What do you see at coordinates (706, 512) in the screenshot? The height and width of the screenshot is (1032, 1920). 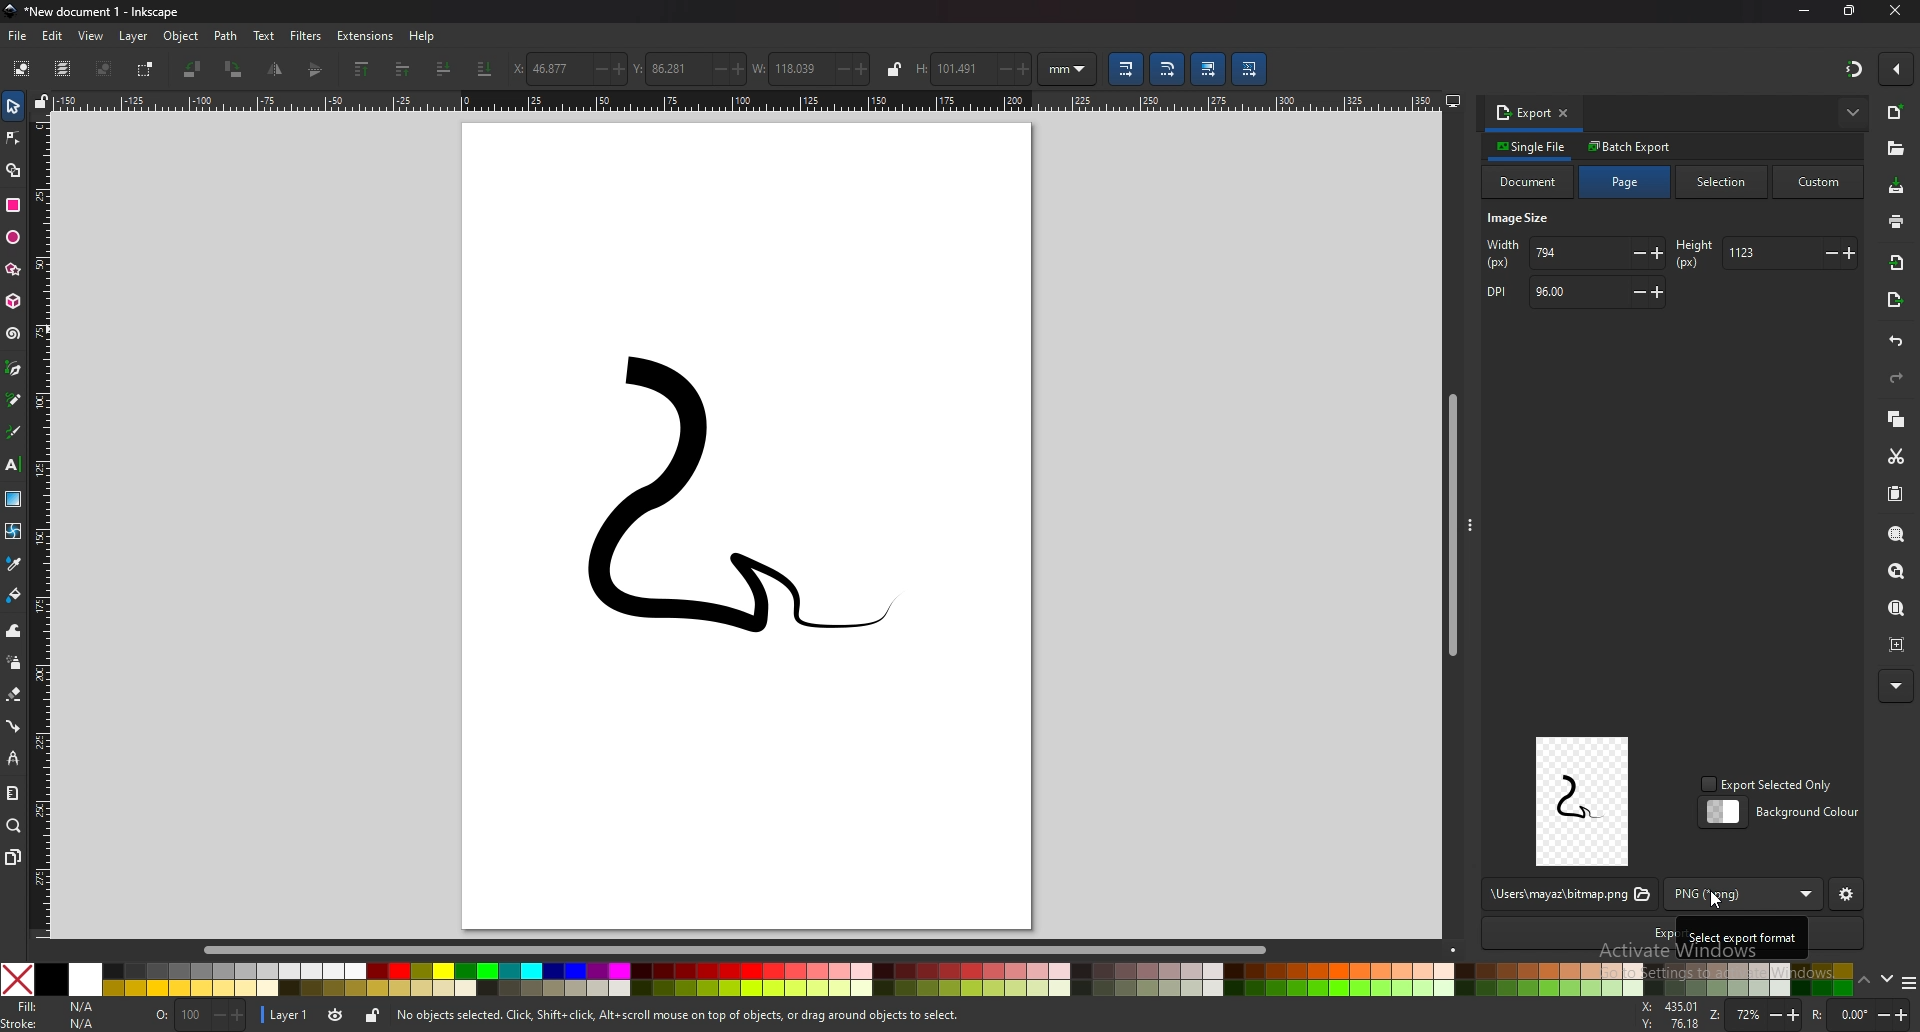 I see `drawing` at bounding box center [706, 512].